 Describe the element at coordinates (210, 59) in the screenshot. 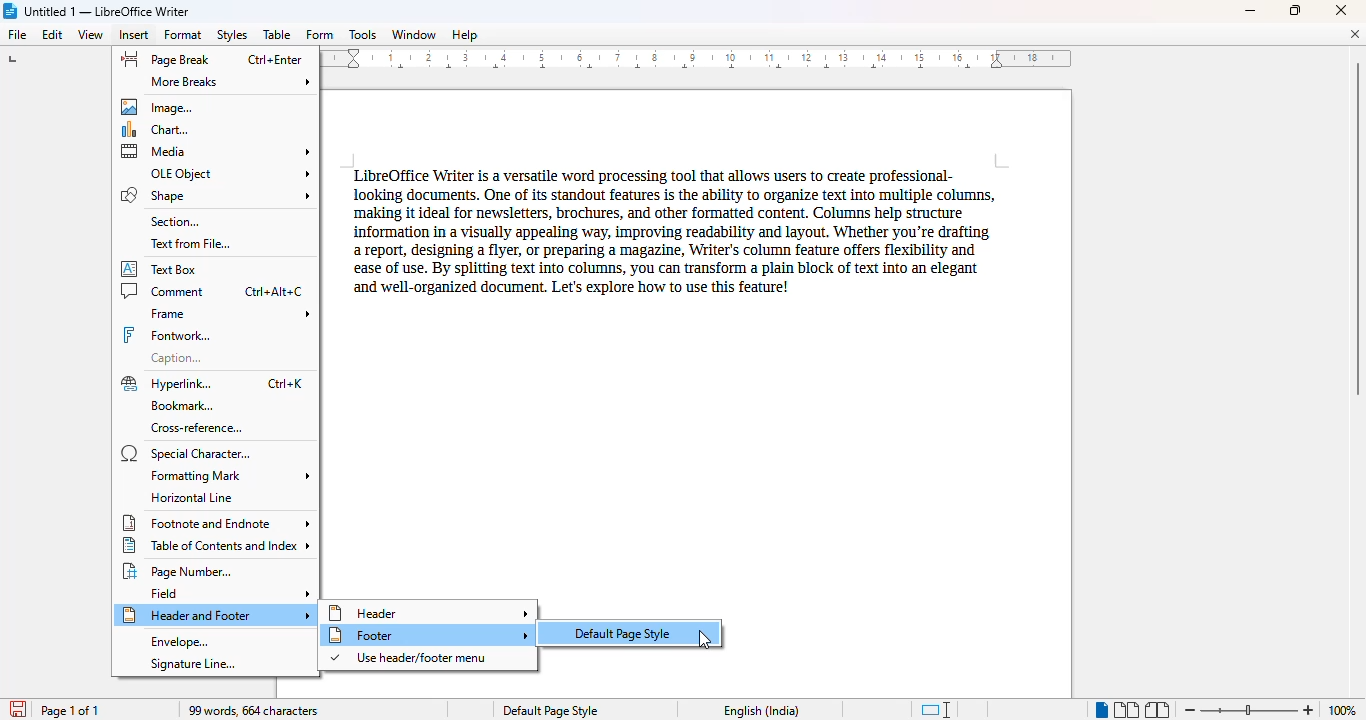

I see `page break` at that location.